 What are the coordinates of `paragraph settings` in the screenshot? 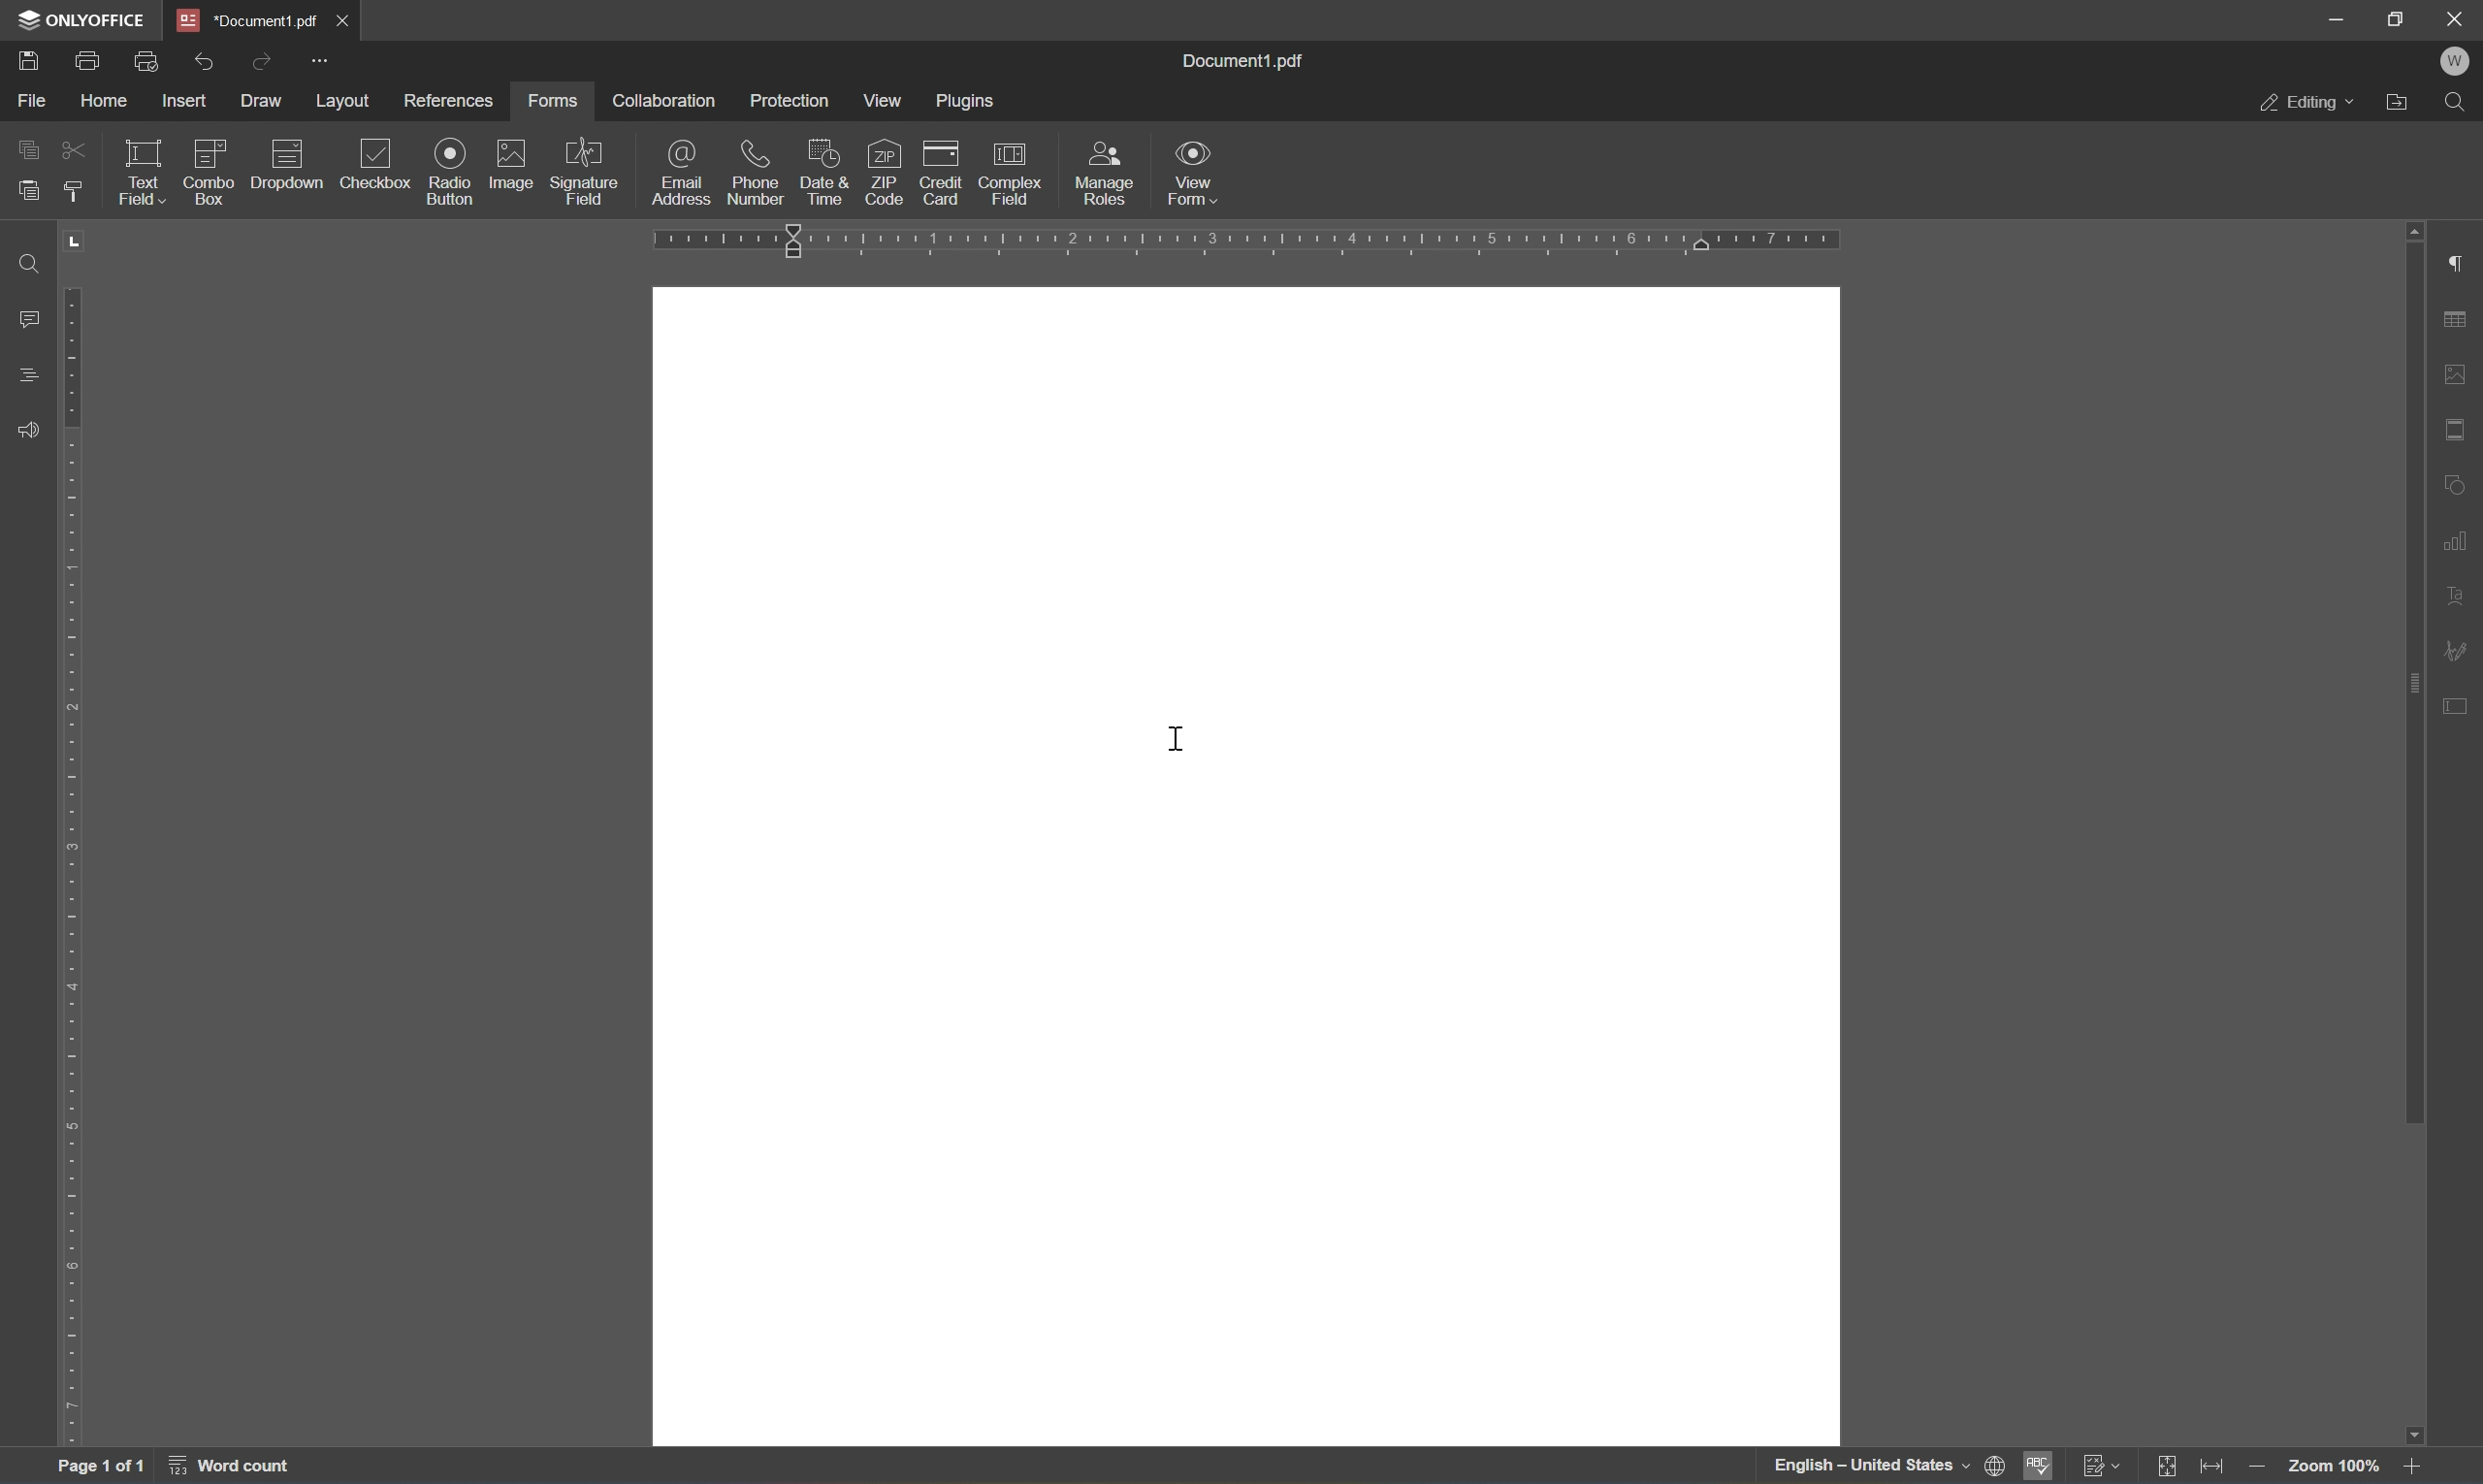 It's located at (2460, 254).